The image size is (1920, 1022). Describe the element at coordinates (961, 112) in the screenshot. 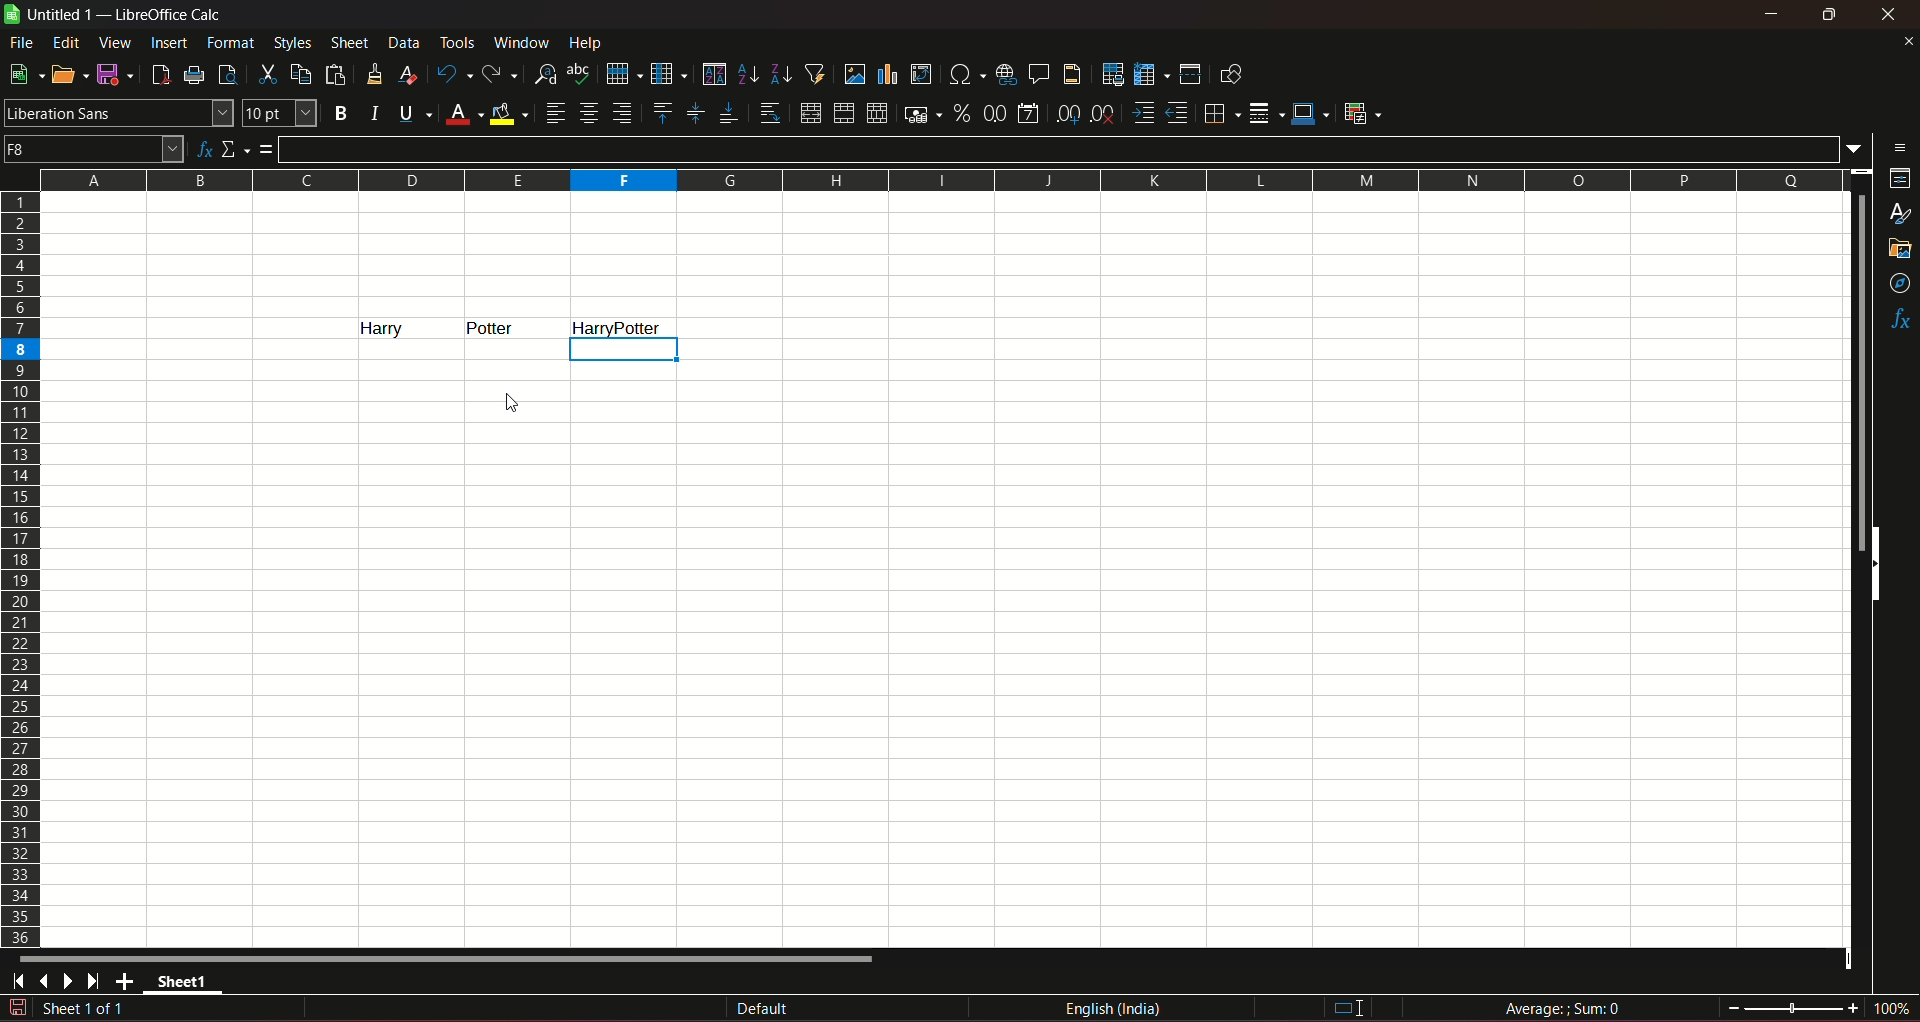

I see `format as percent` at that location.